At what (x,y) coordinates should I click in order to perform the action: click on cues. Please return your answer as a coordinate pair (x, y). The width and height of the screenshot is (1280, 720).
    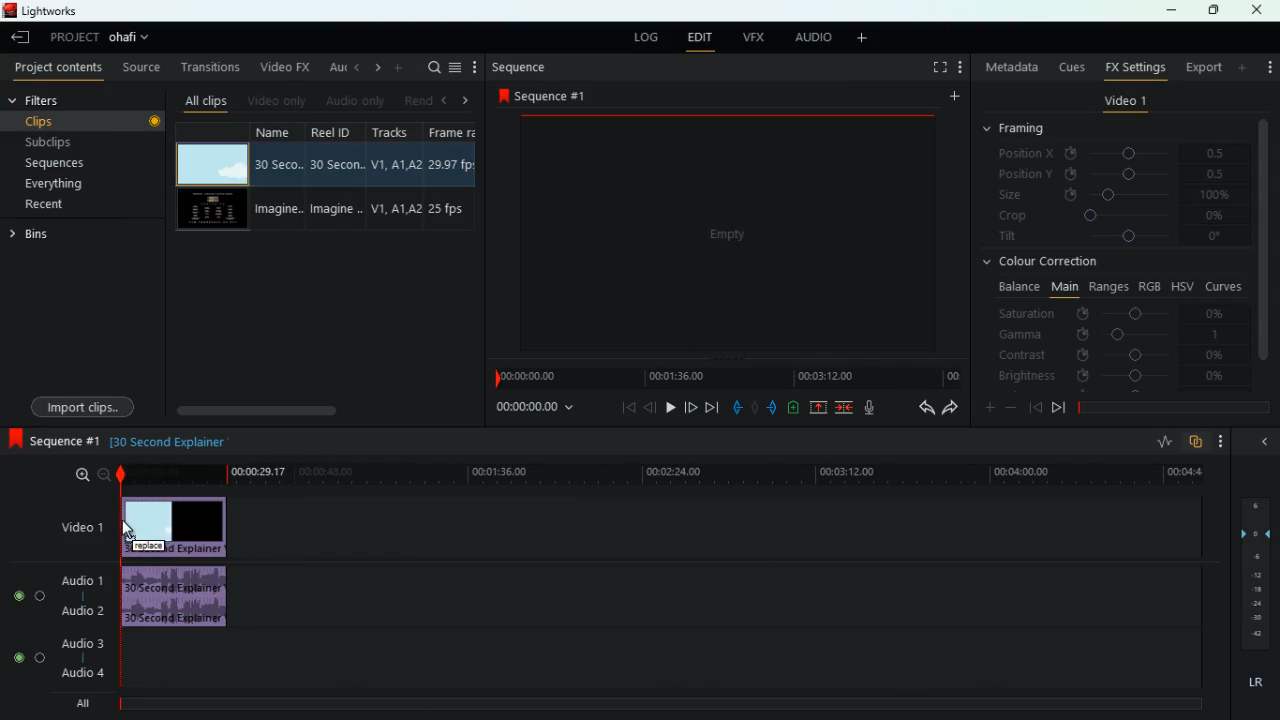
    Looking at the image, I should click on (1073, 67).